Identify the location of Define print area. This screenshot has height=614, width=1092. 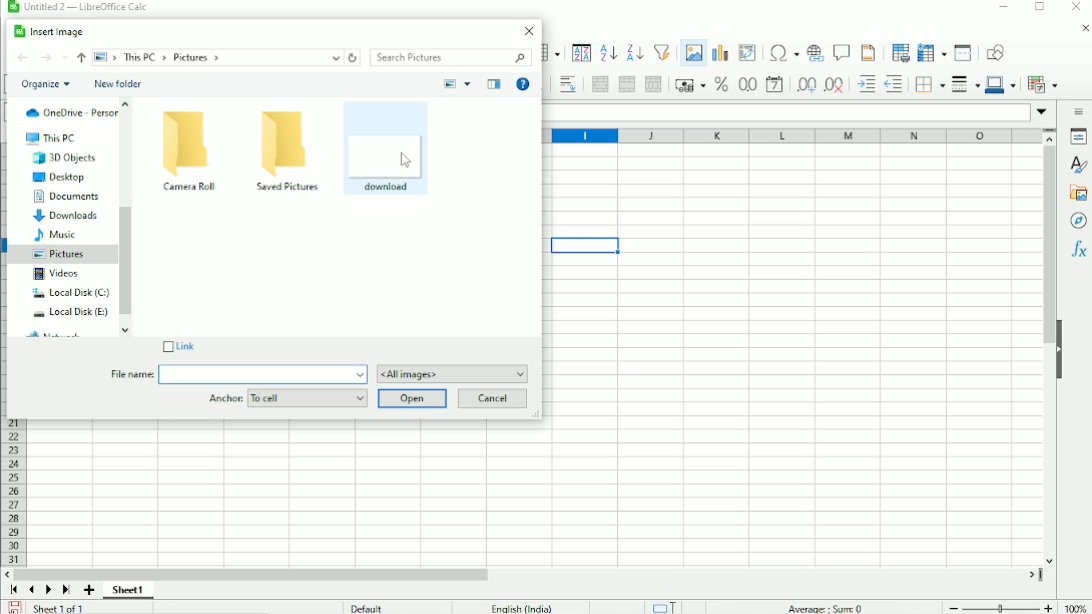
(899, 52).